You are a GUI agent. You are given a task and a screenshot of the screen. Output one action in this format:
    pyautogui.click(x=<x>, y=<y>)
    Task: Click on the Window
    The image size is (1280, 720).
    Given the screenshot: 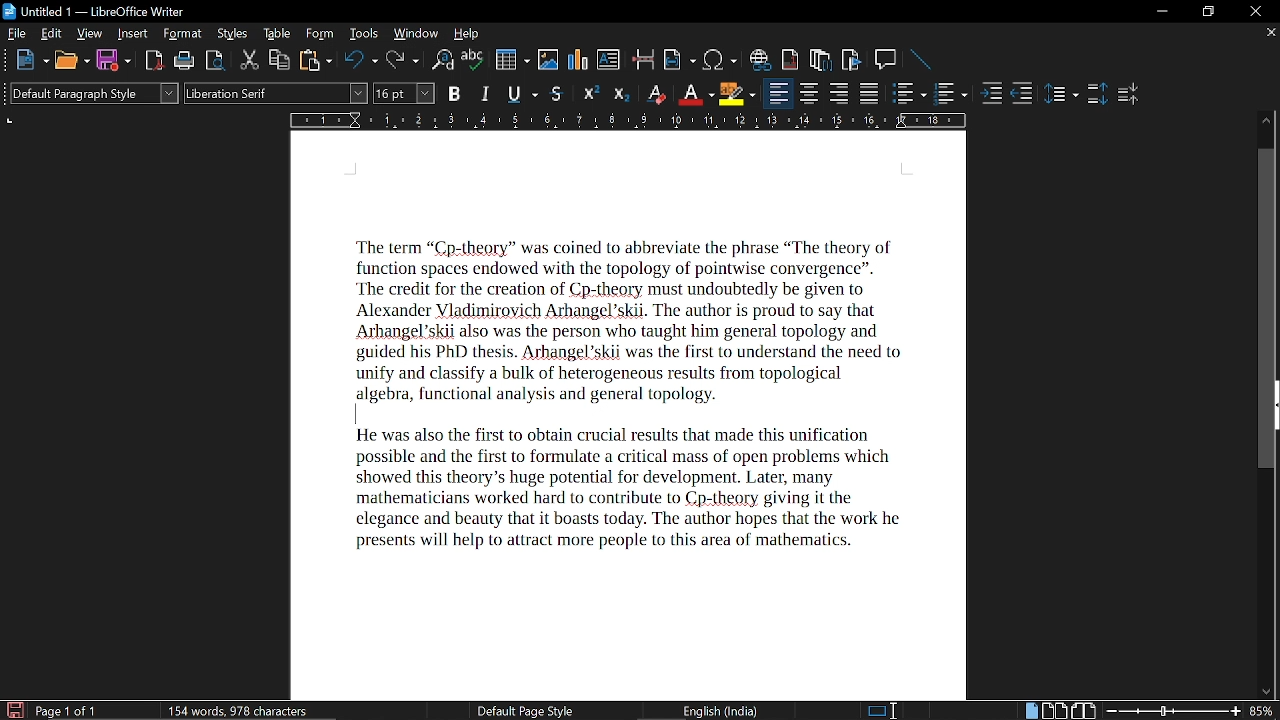 What is the action you would take?
    pyautogui.click(x=415, y=36)
    